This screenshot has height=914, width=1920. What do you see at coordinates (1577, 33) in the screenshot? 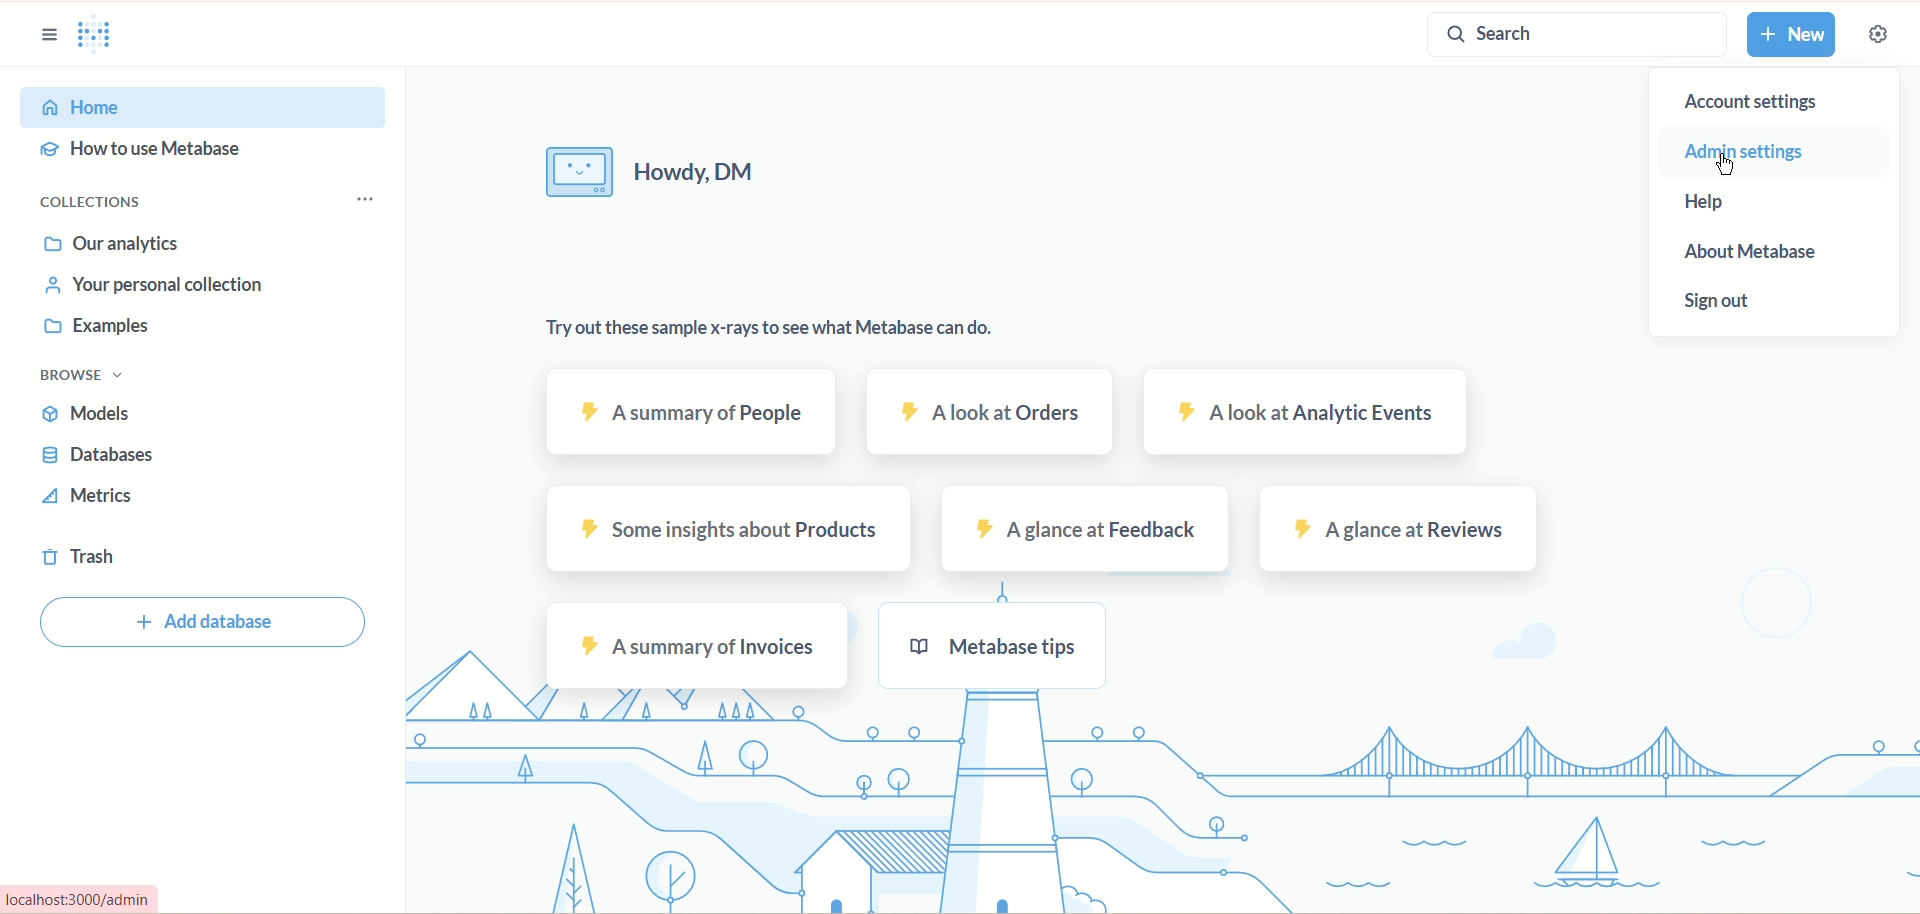
I see `search` at bounding box center [1577, 33].